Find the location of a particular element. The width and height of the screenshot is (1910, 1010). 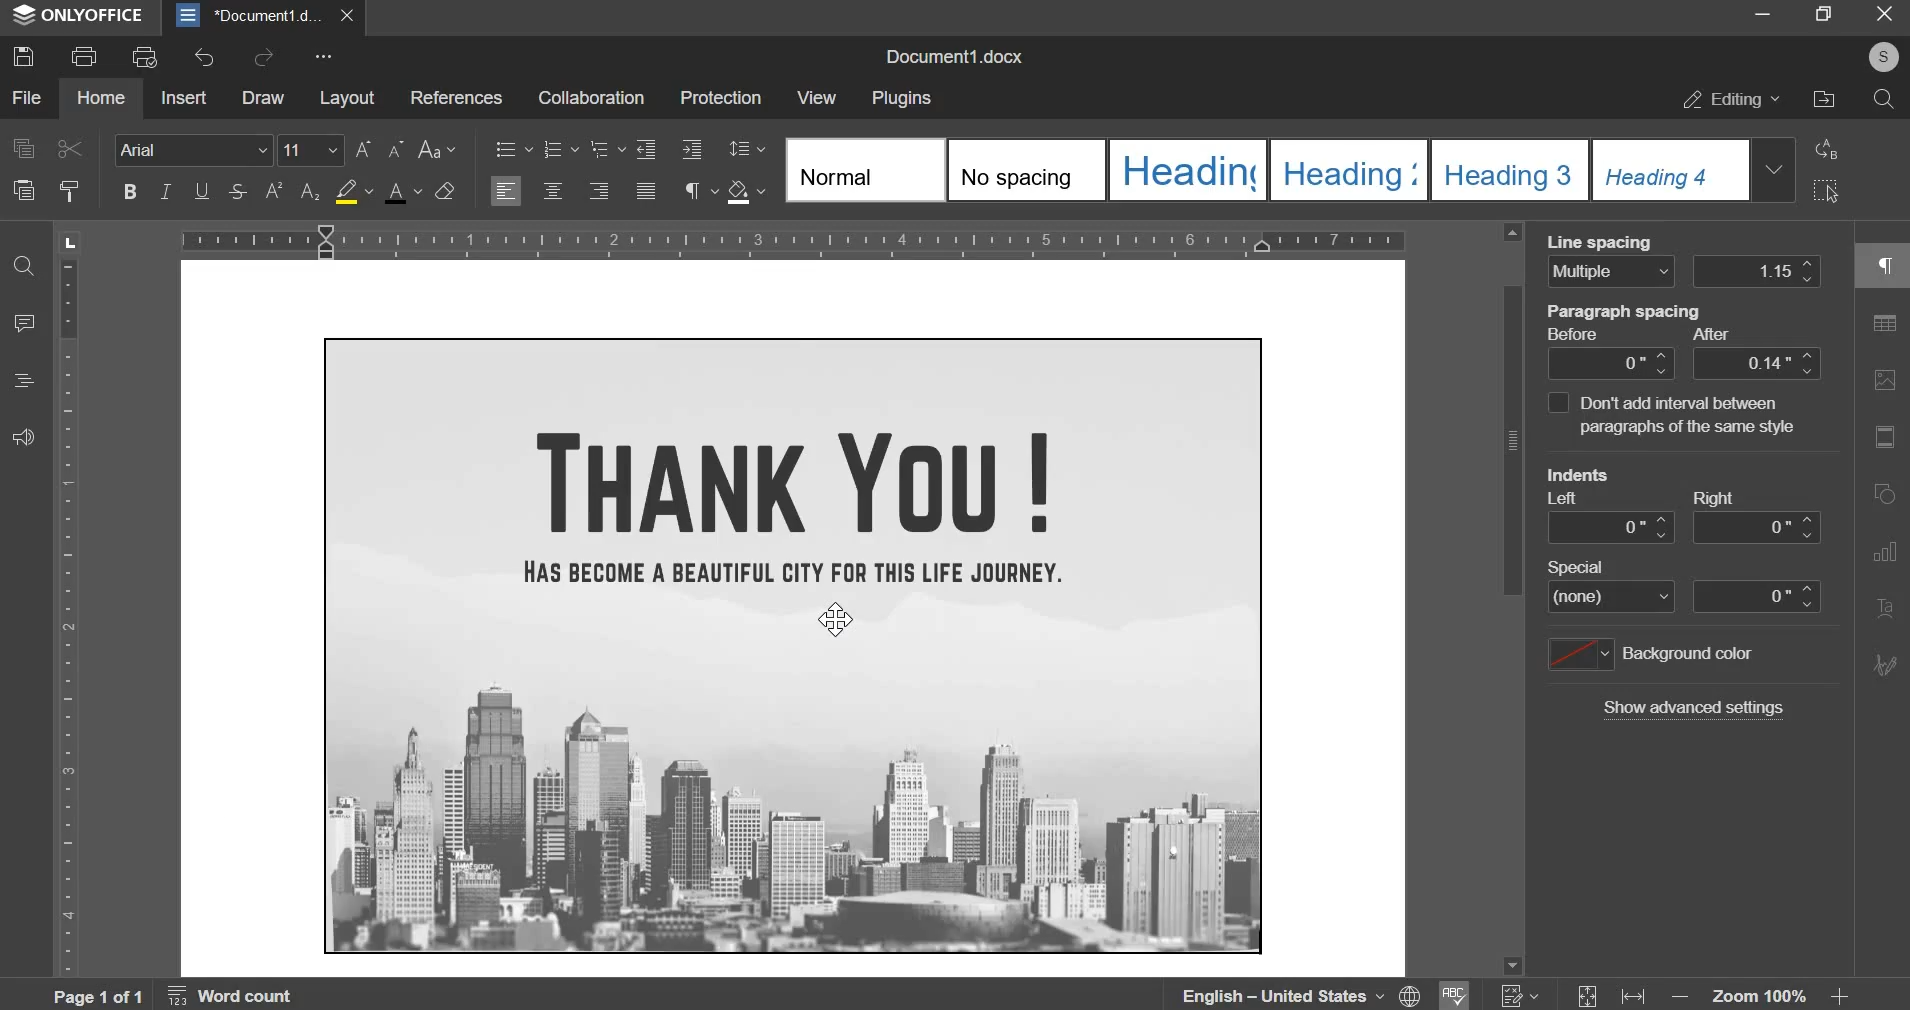

scrollbar is located at coordinates (1510, 595).